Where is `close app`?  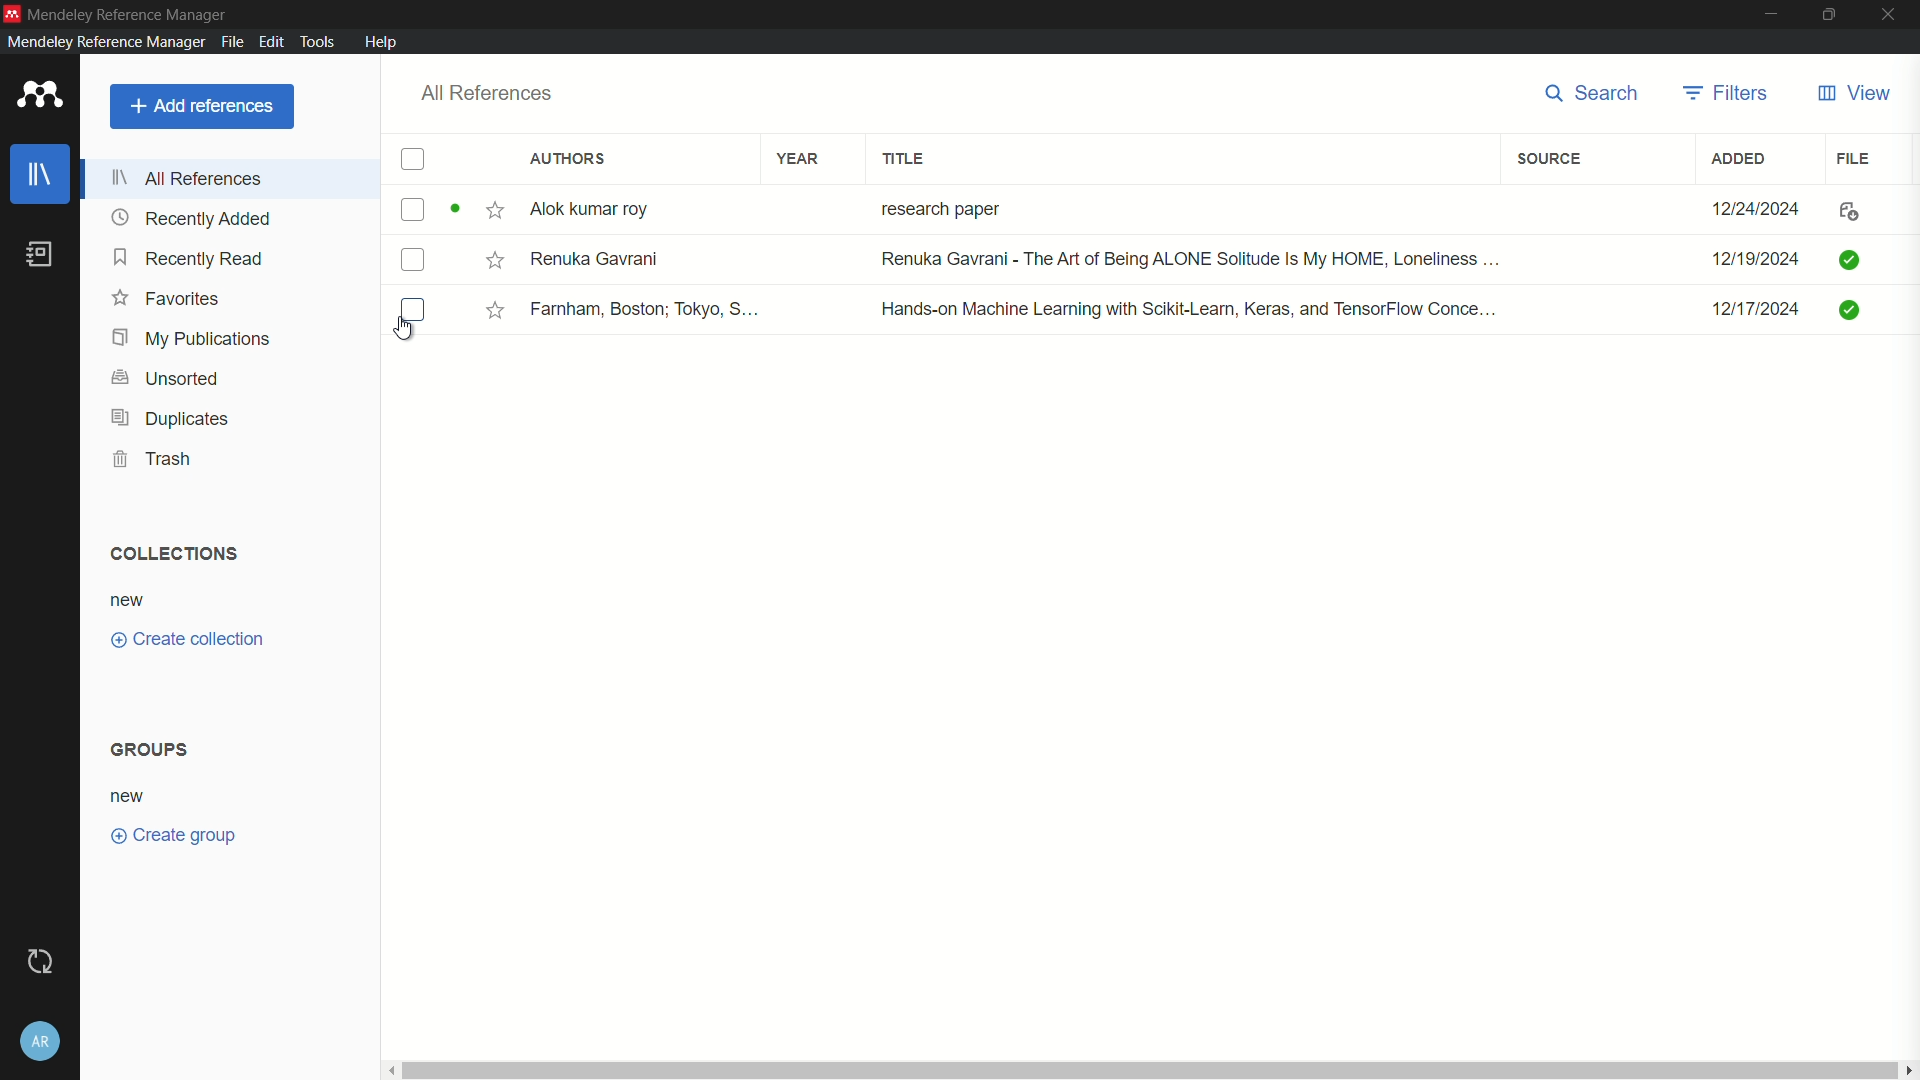
close app is located at coordinates (1890, 13).